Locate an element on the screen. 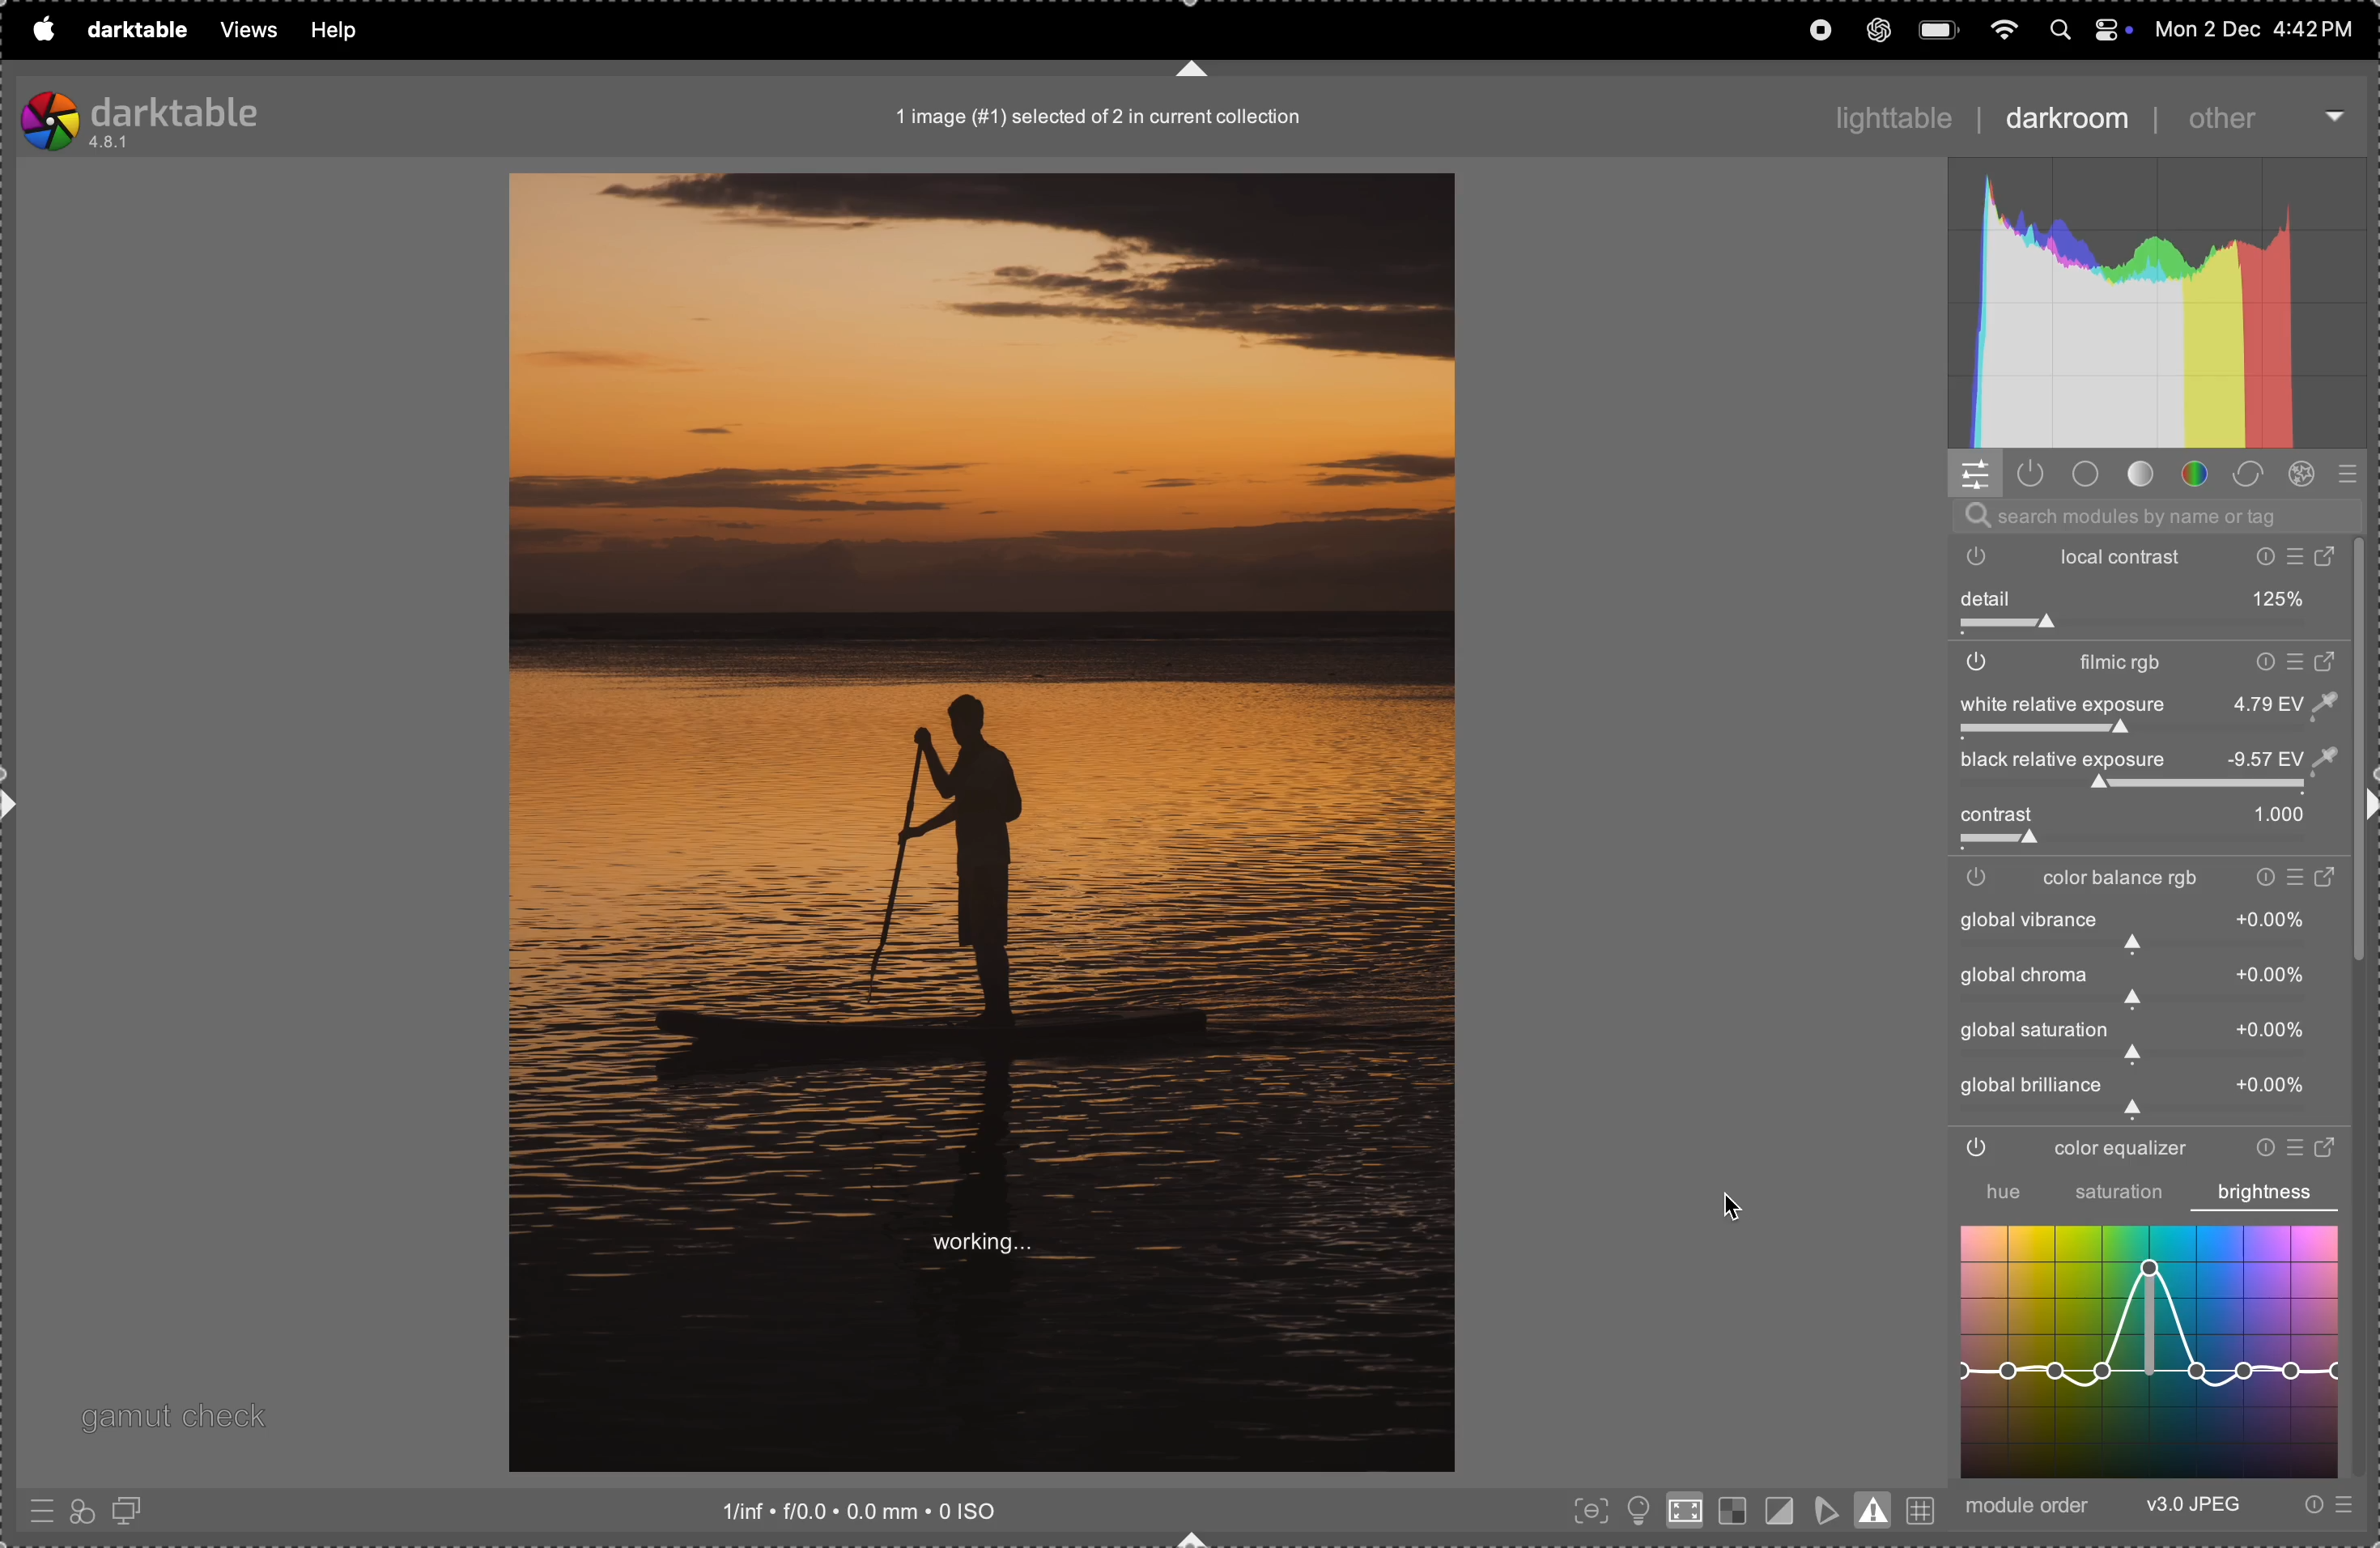  toggle indication of raw exposure is located at coordinates (1729, 1512).